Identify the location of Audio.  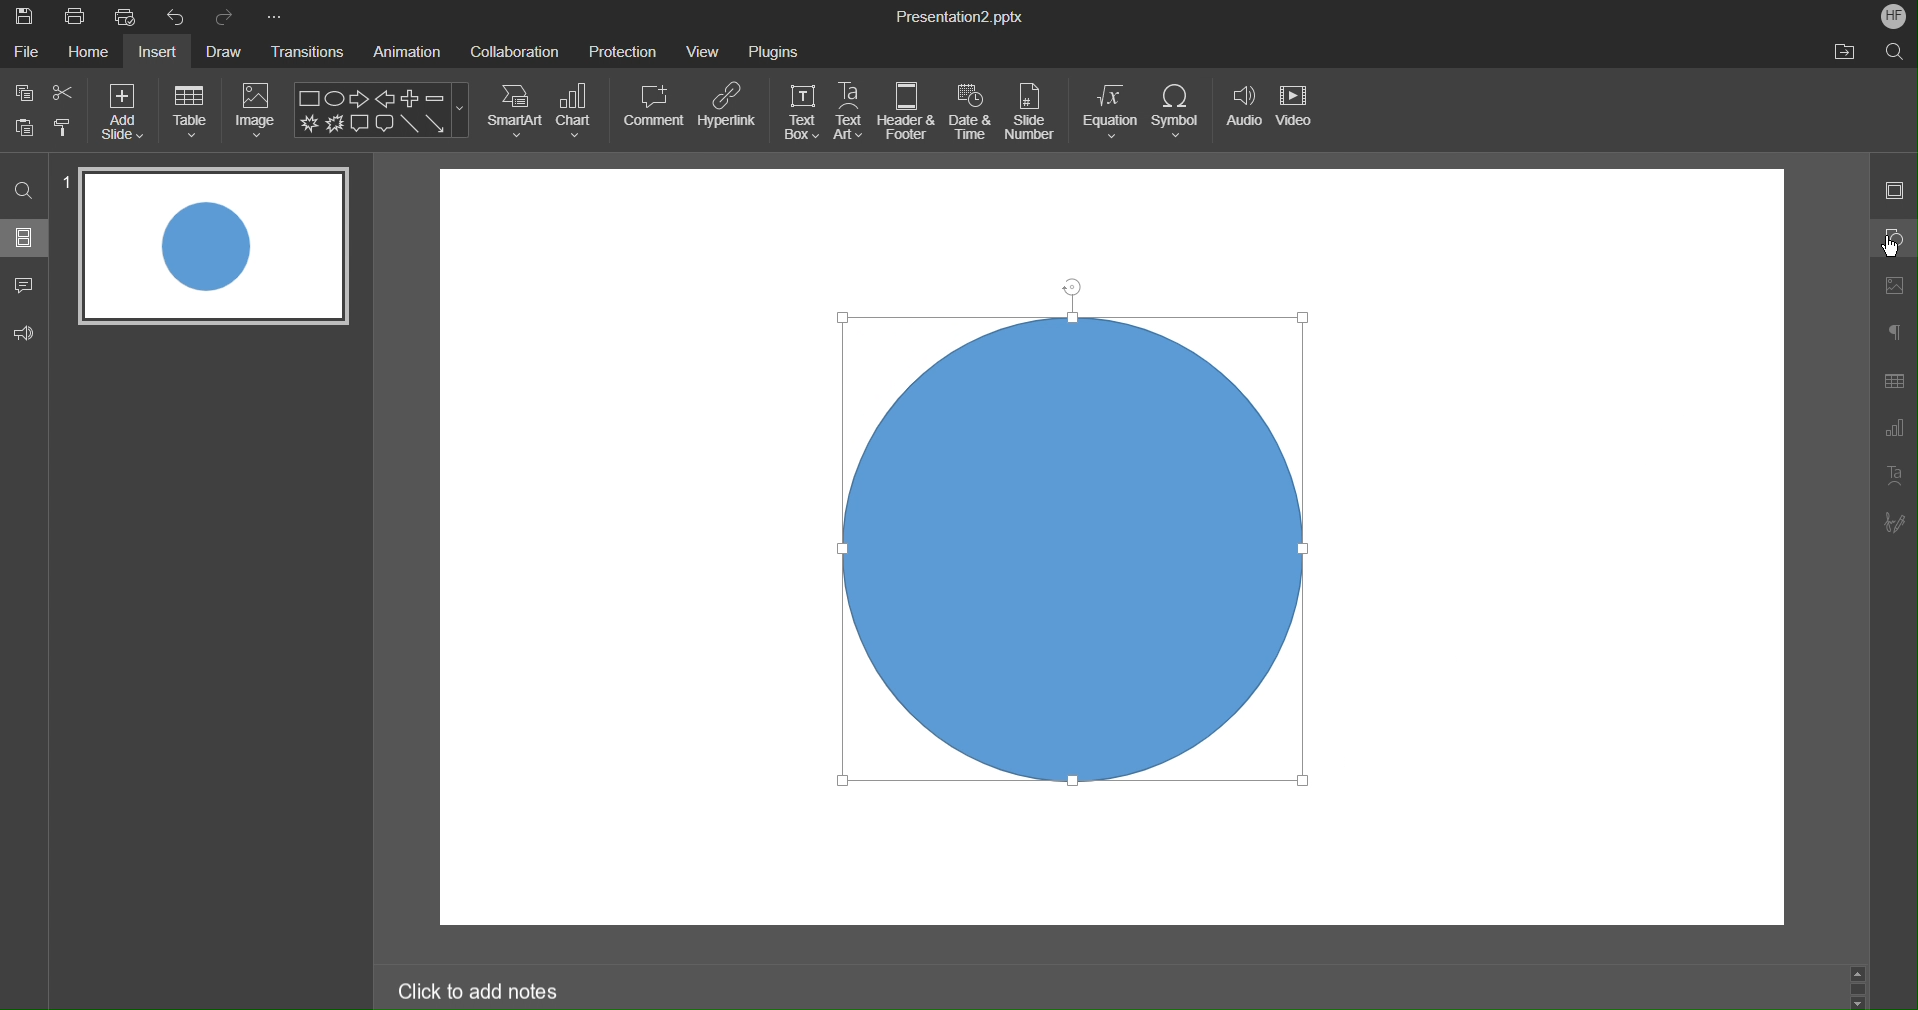
(1242, 114).